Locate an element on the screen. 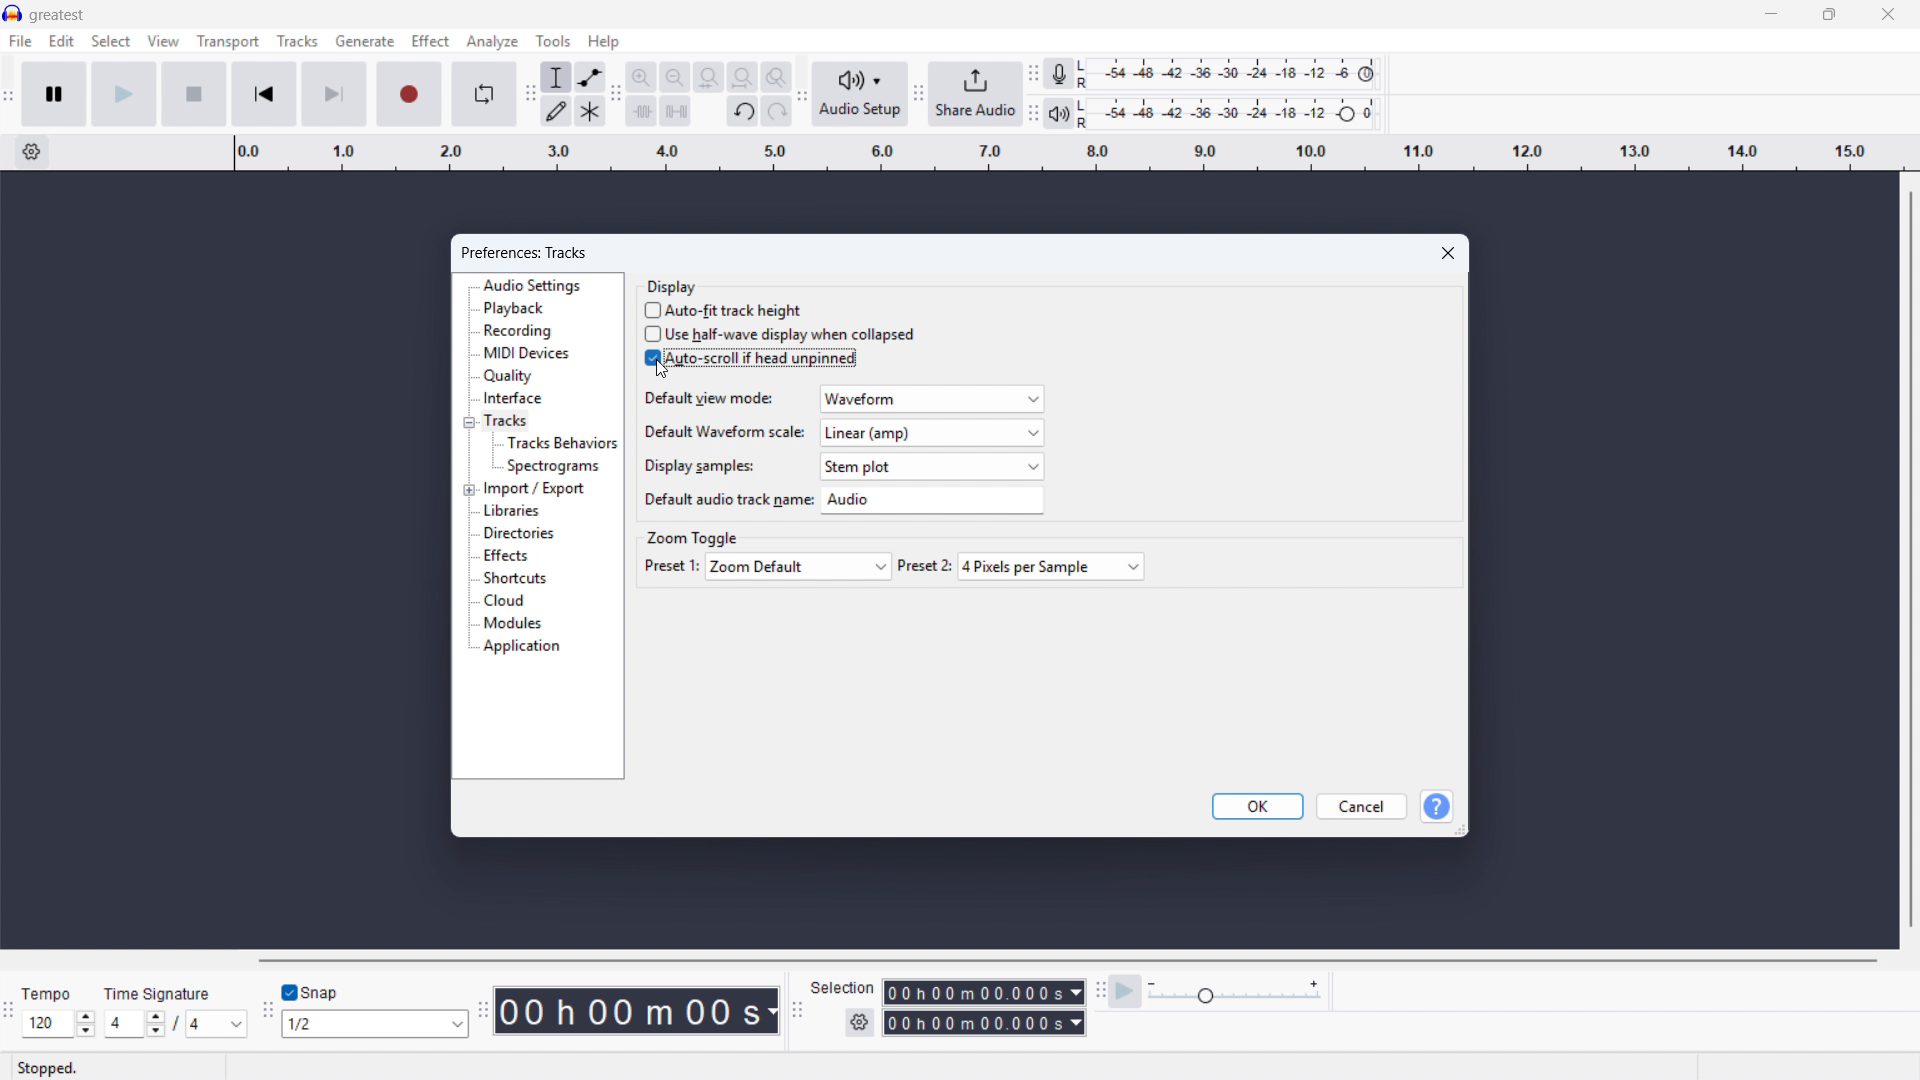  Default view mode  is located at coordinates (707, 397).